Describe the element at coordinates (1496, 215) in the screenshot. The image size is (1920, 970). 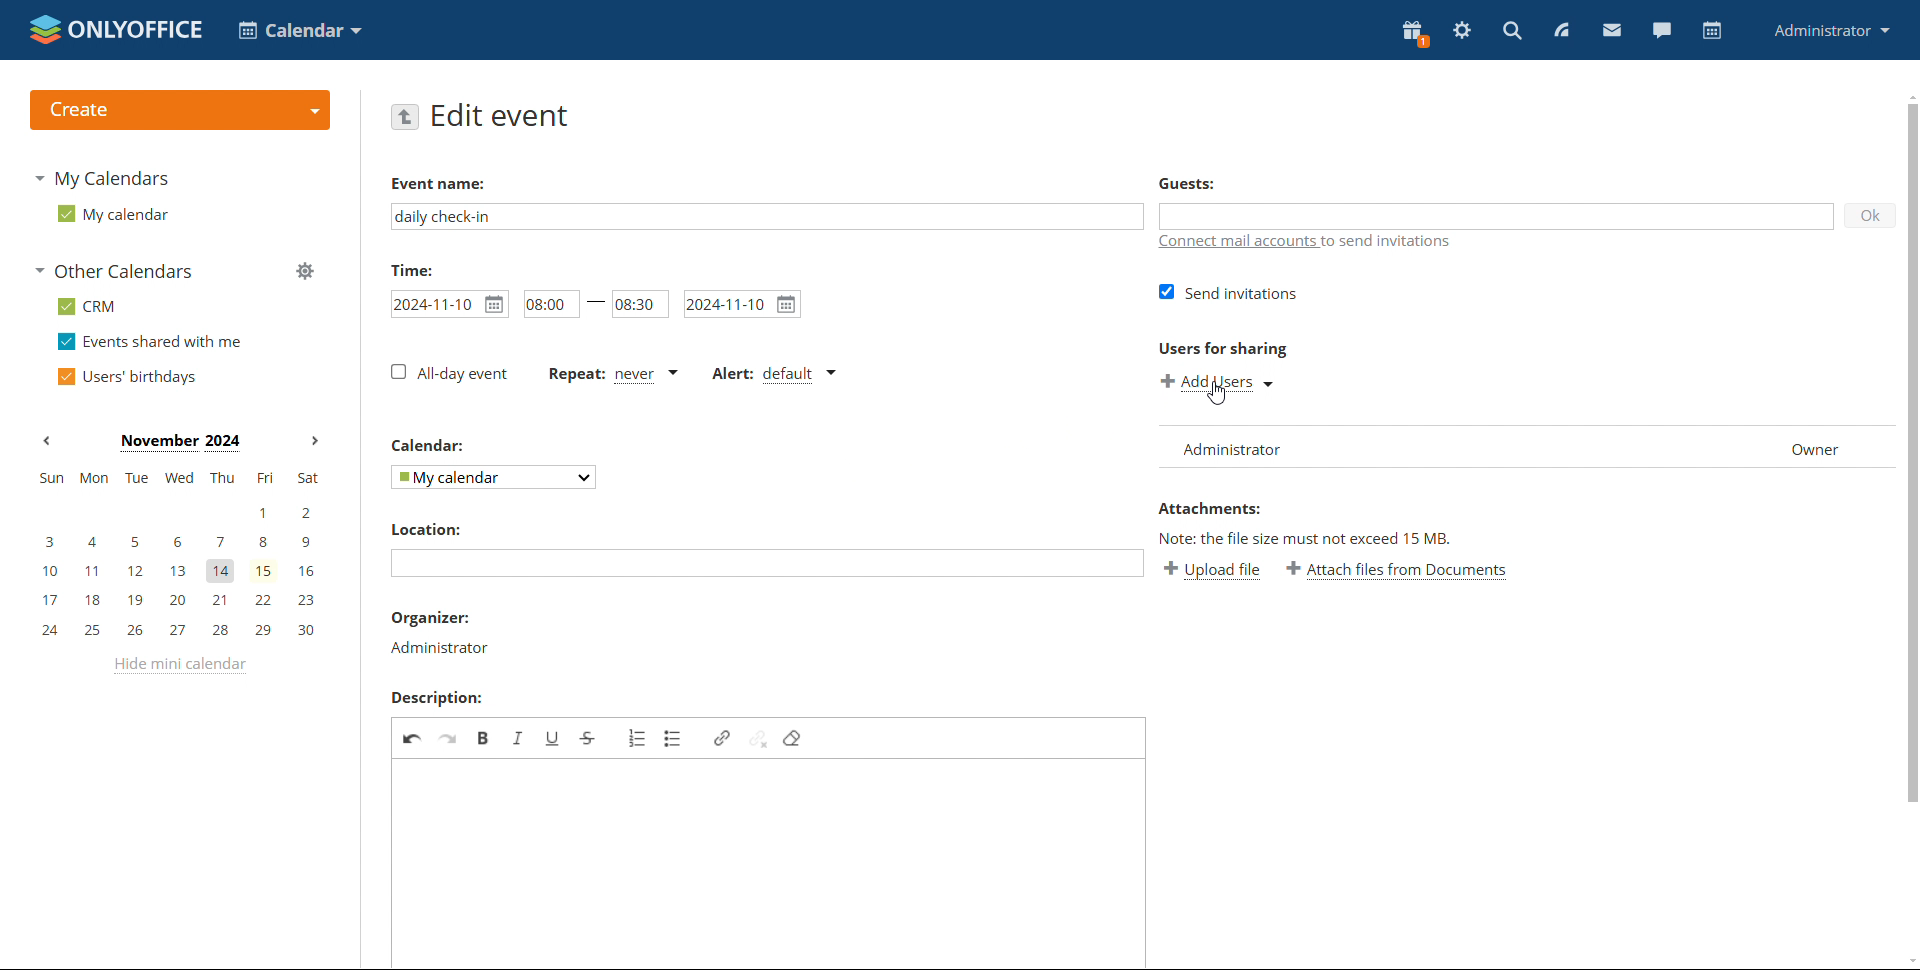
I see `add guests` at that location.